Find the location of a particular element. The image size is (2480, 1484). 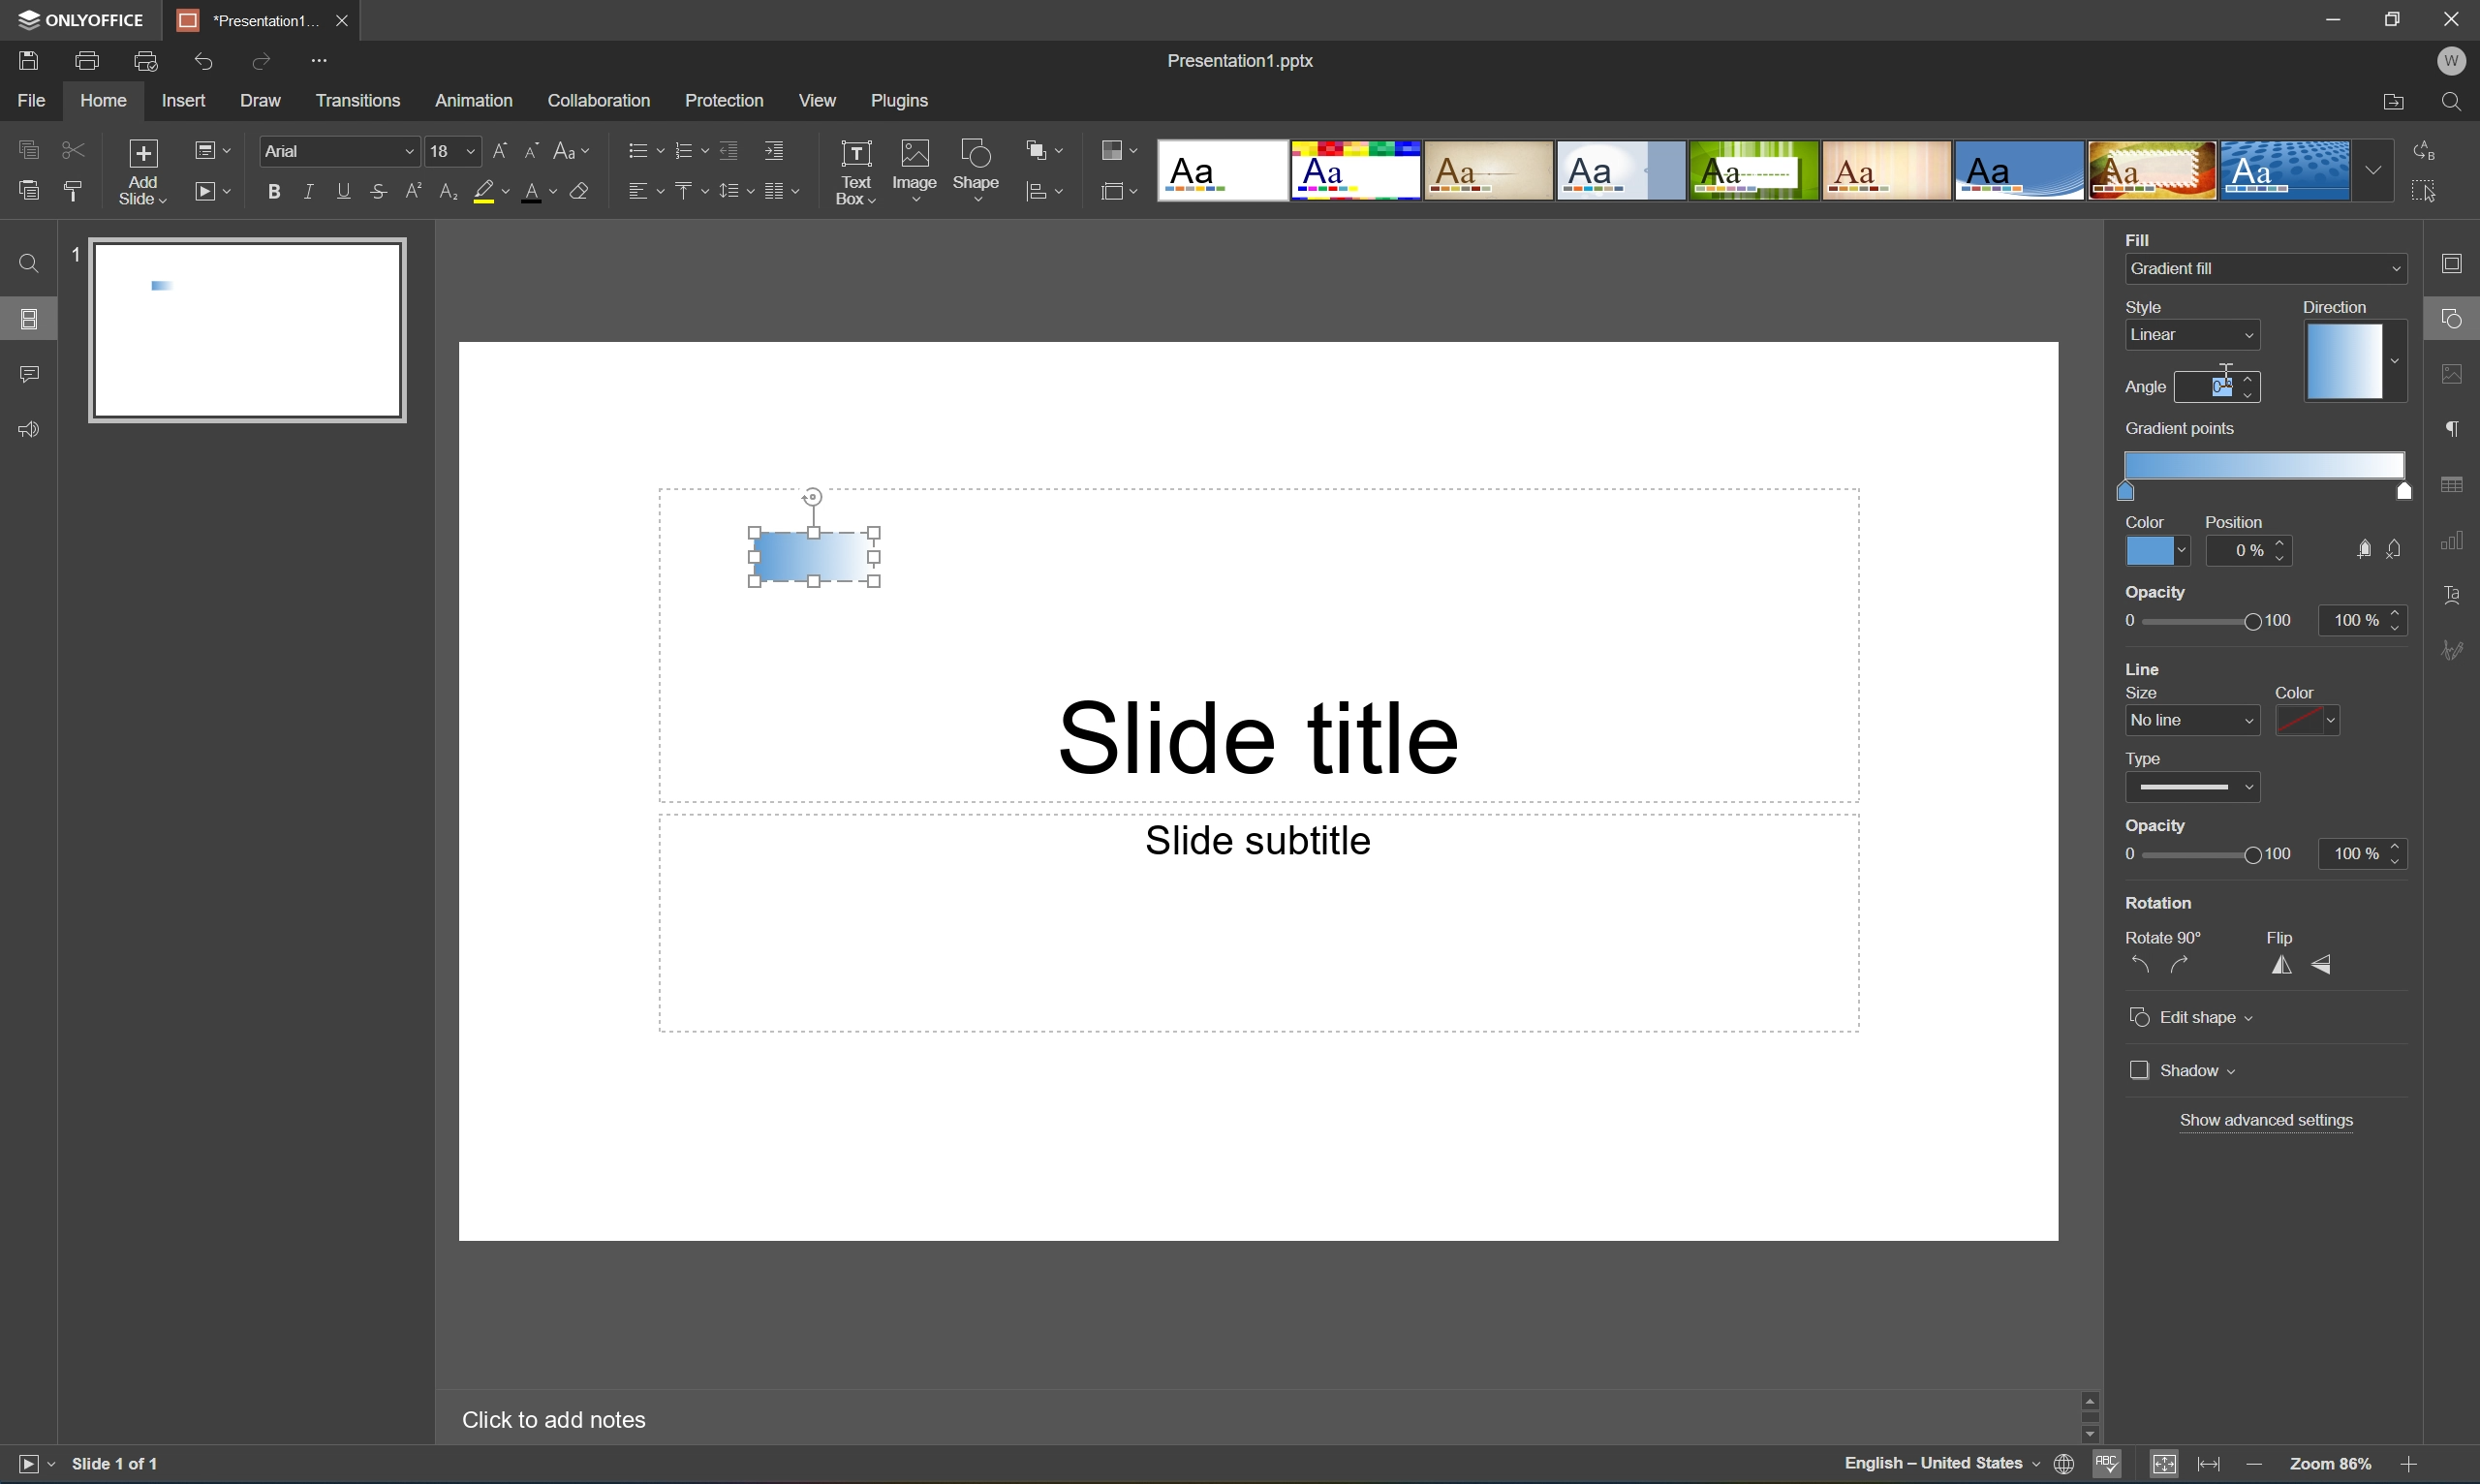

Comments is located at coordinates (28, 375).